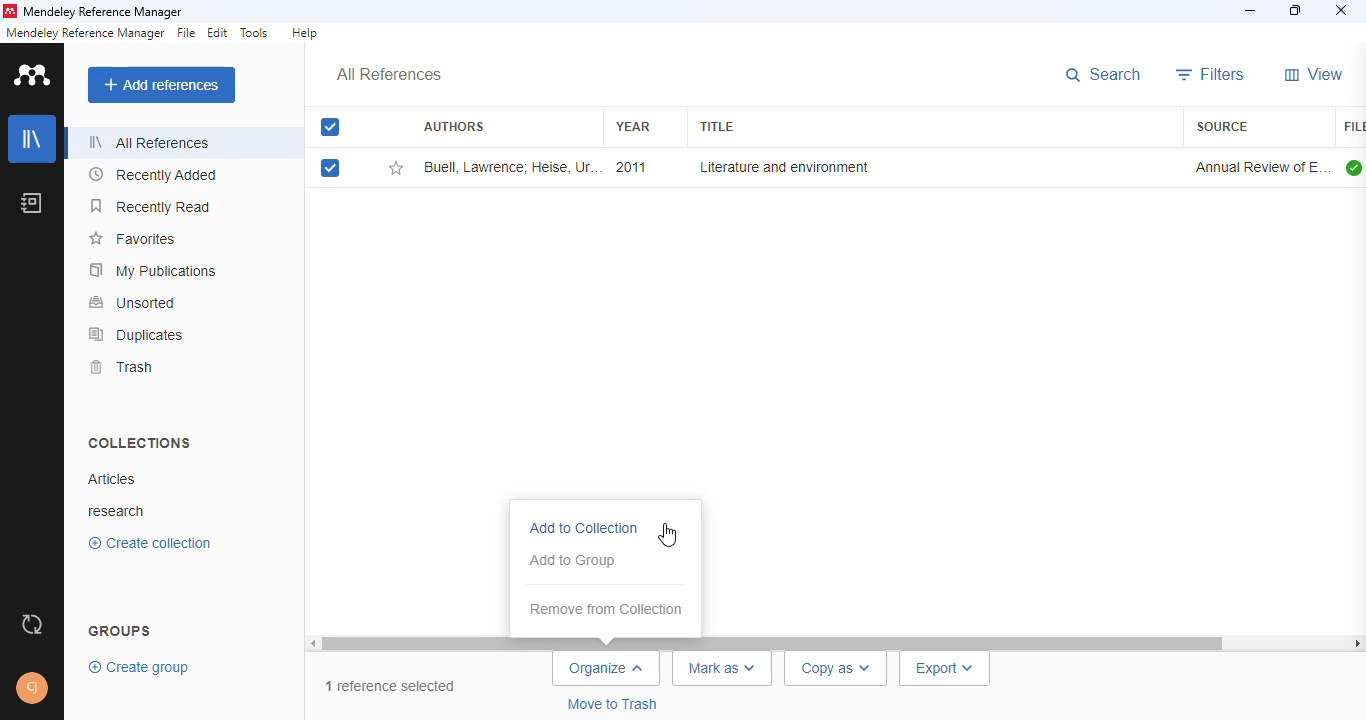 This screenshot has width=1366, height=720. What do you see at coordinates (630, 167) in the screenshot?
I see `2011` at bounding box center [630, 167].